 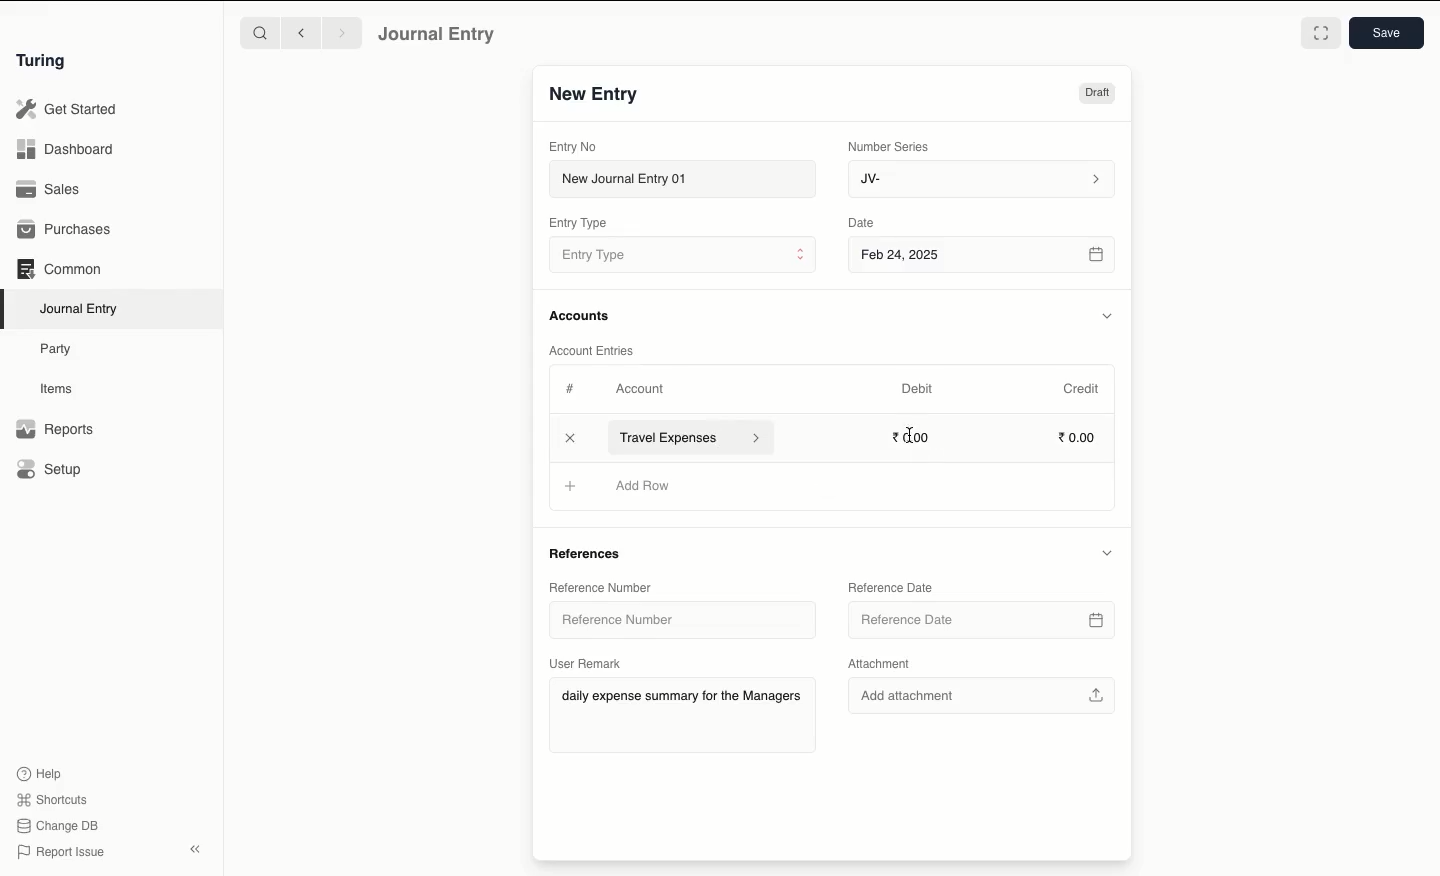 I want to click on New Entry, so click(x=595, y=95).